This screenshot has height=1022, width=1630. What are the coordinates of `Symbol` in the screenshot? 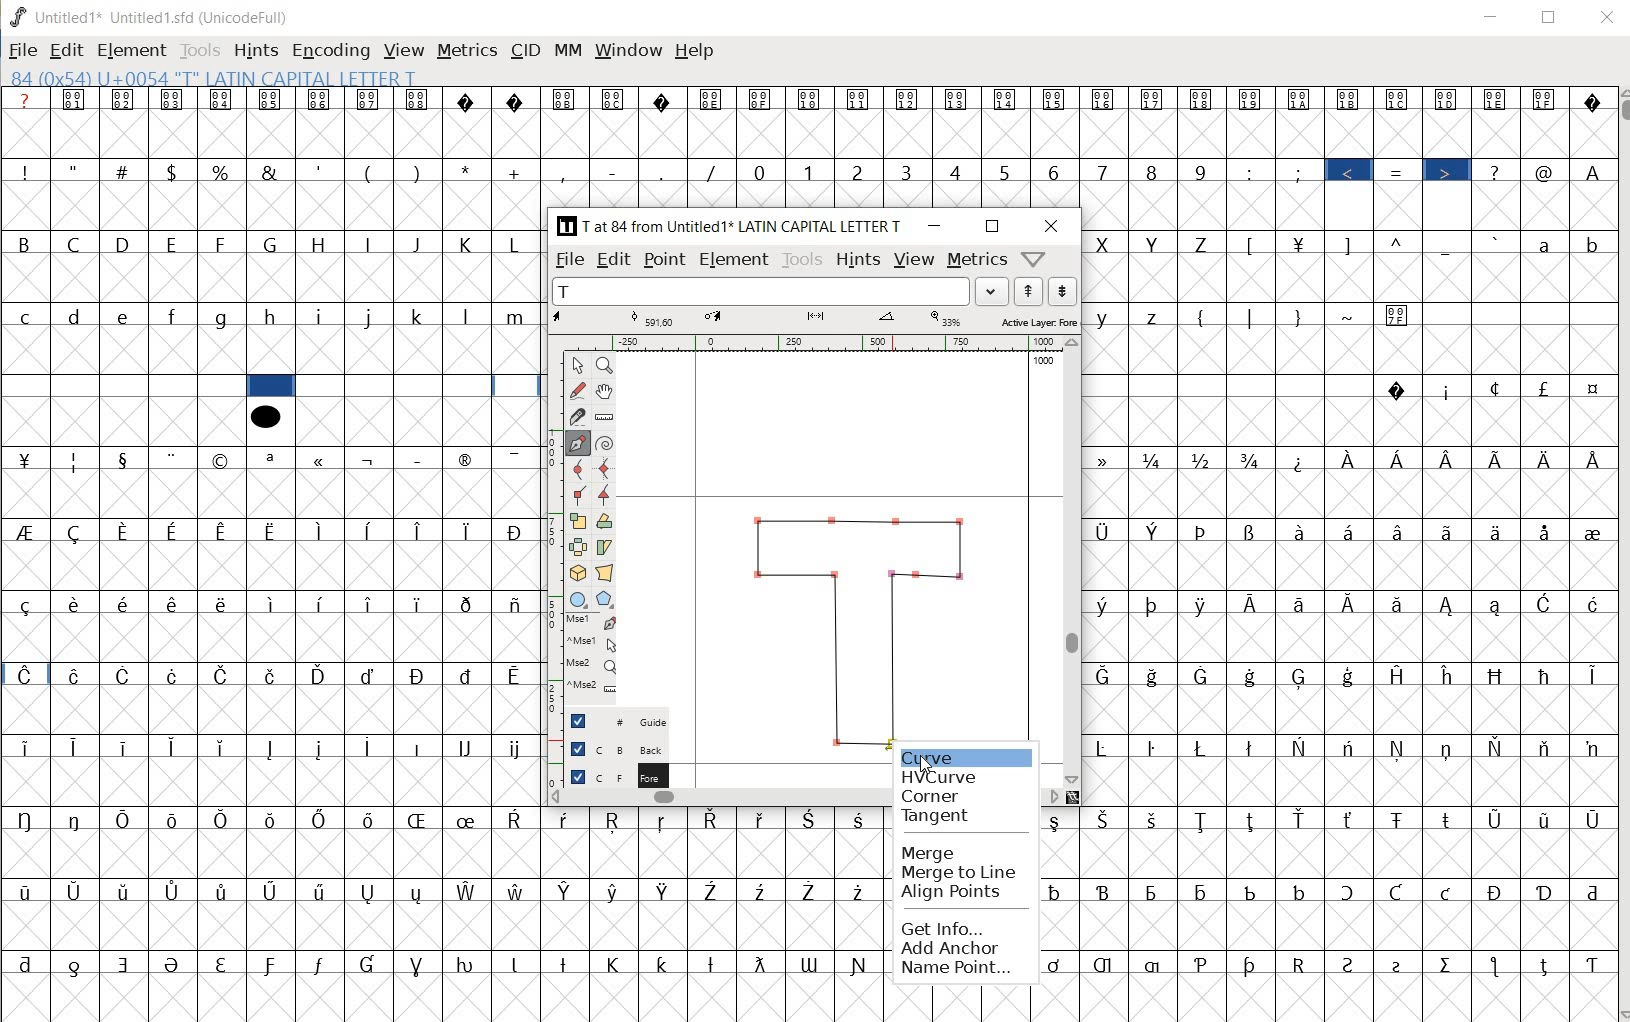 It's located at (1590, 101).